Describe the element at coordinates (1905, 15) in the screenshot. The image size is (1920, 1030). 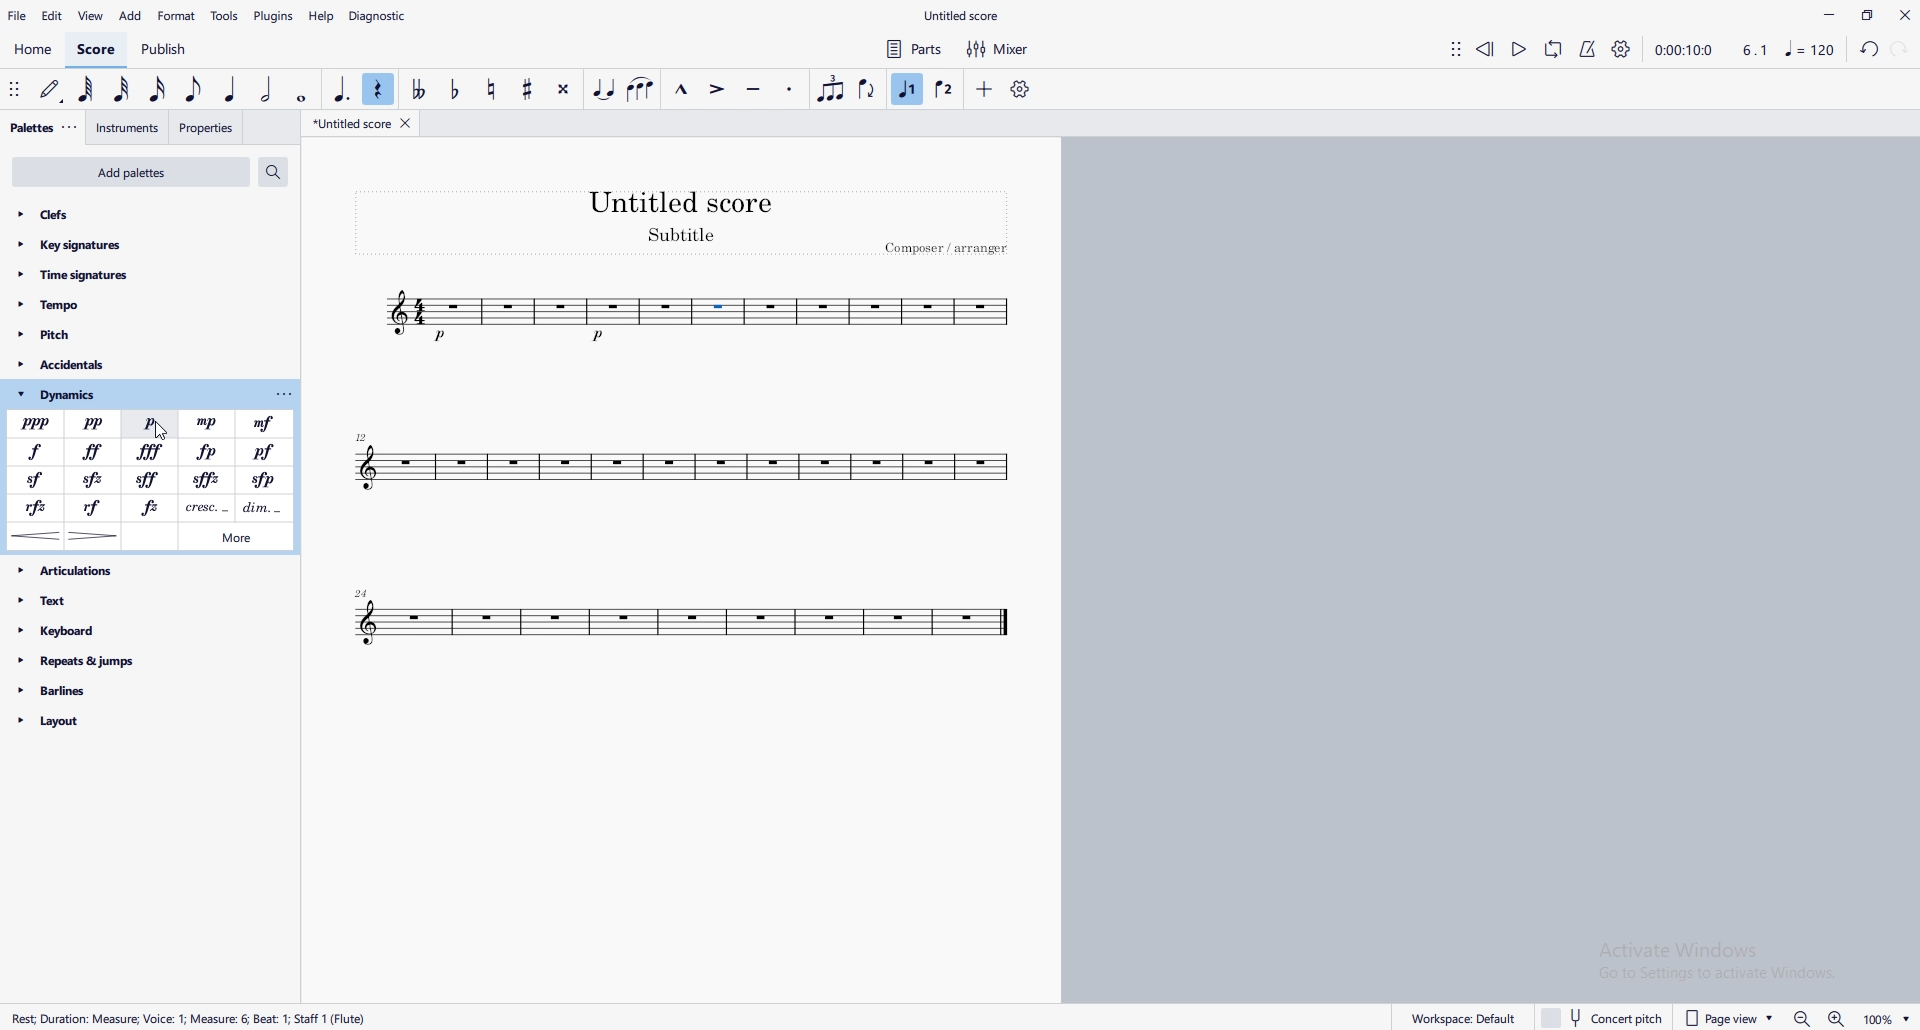
I see `close` at that location.